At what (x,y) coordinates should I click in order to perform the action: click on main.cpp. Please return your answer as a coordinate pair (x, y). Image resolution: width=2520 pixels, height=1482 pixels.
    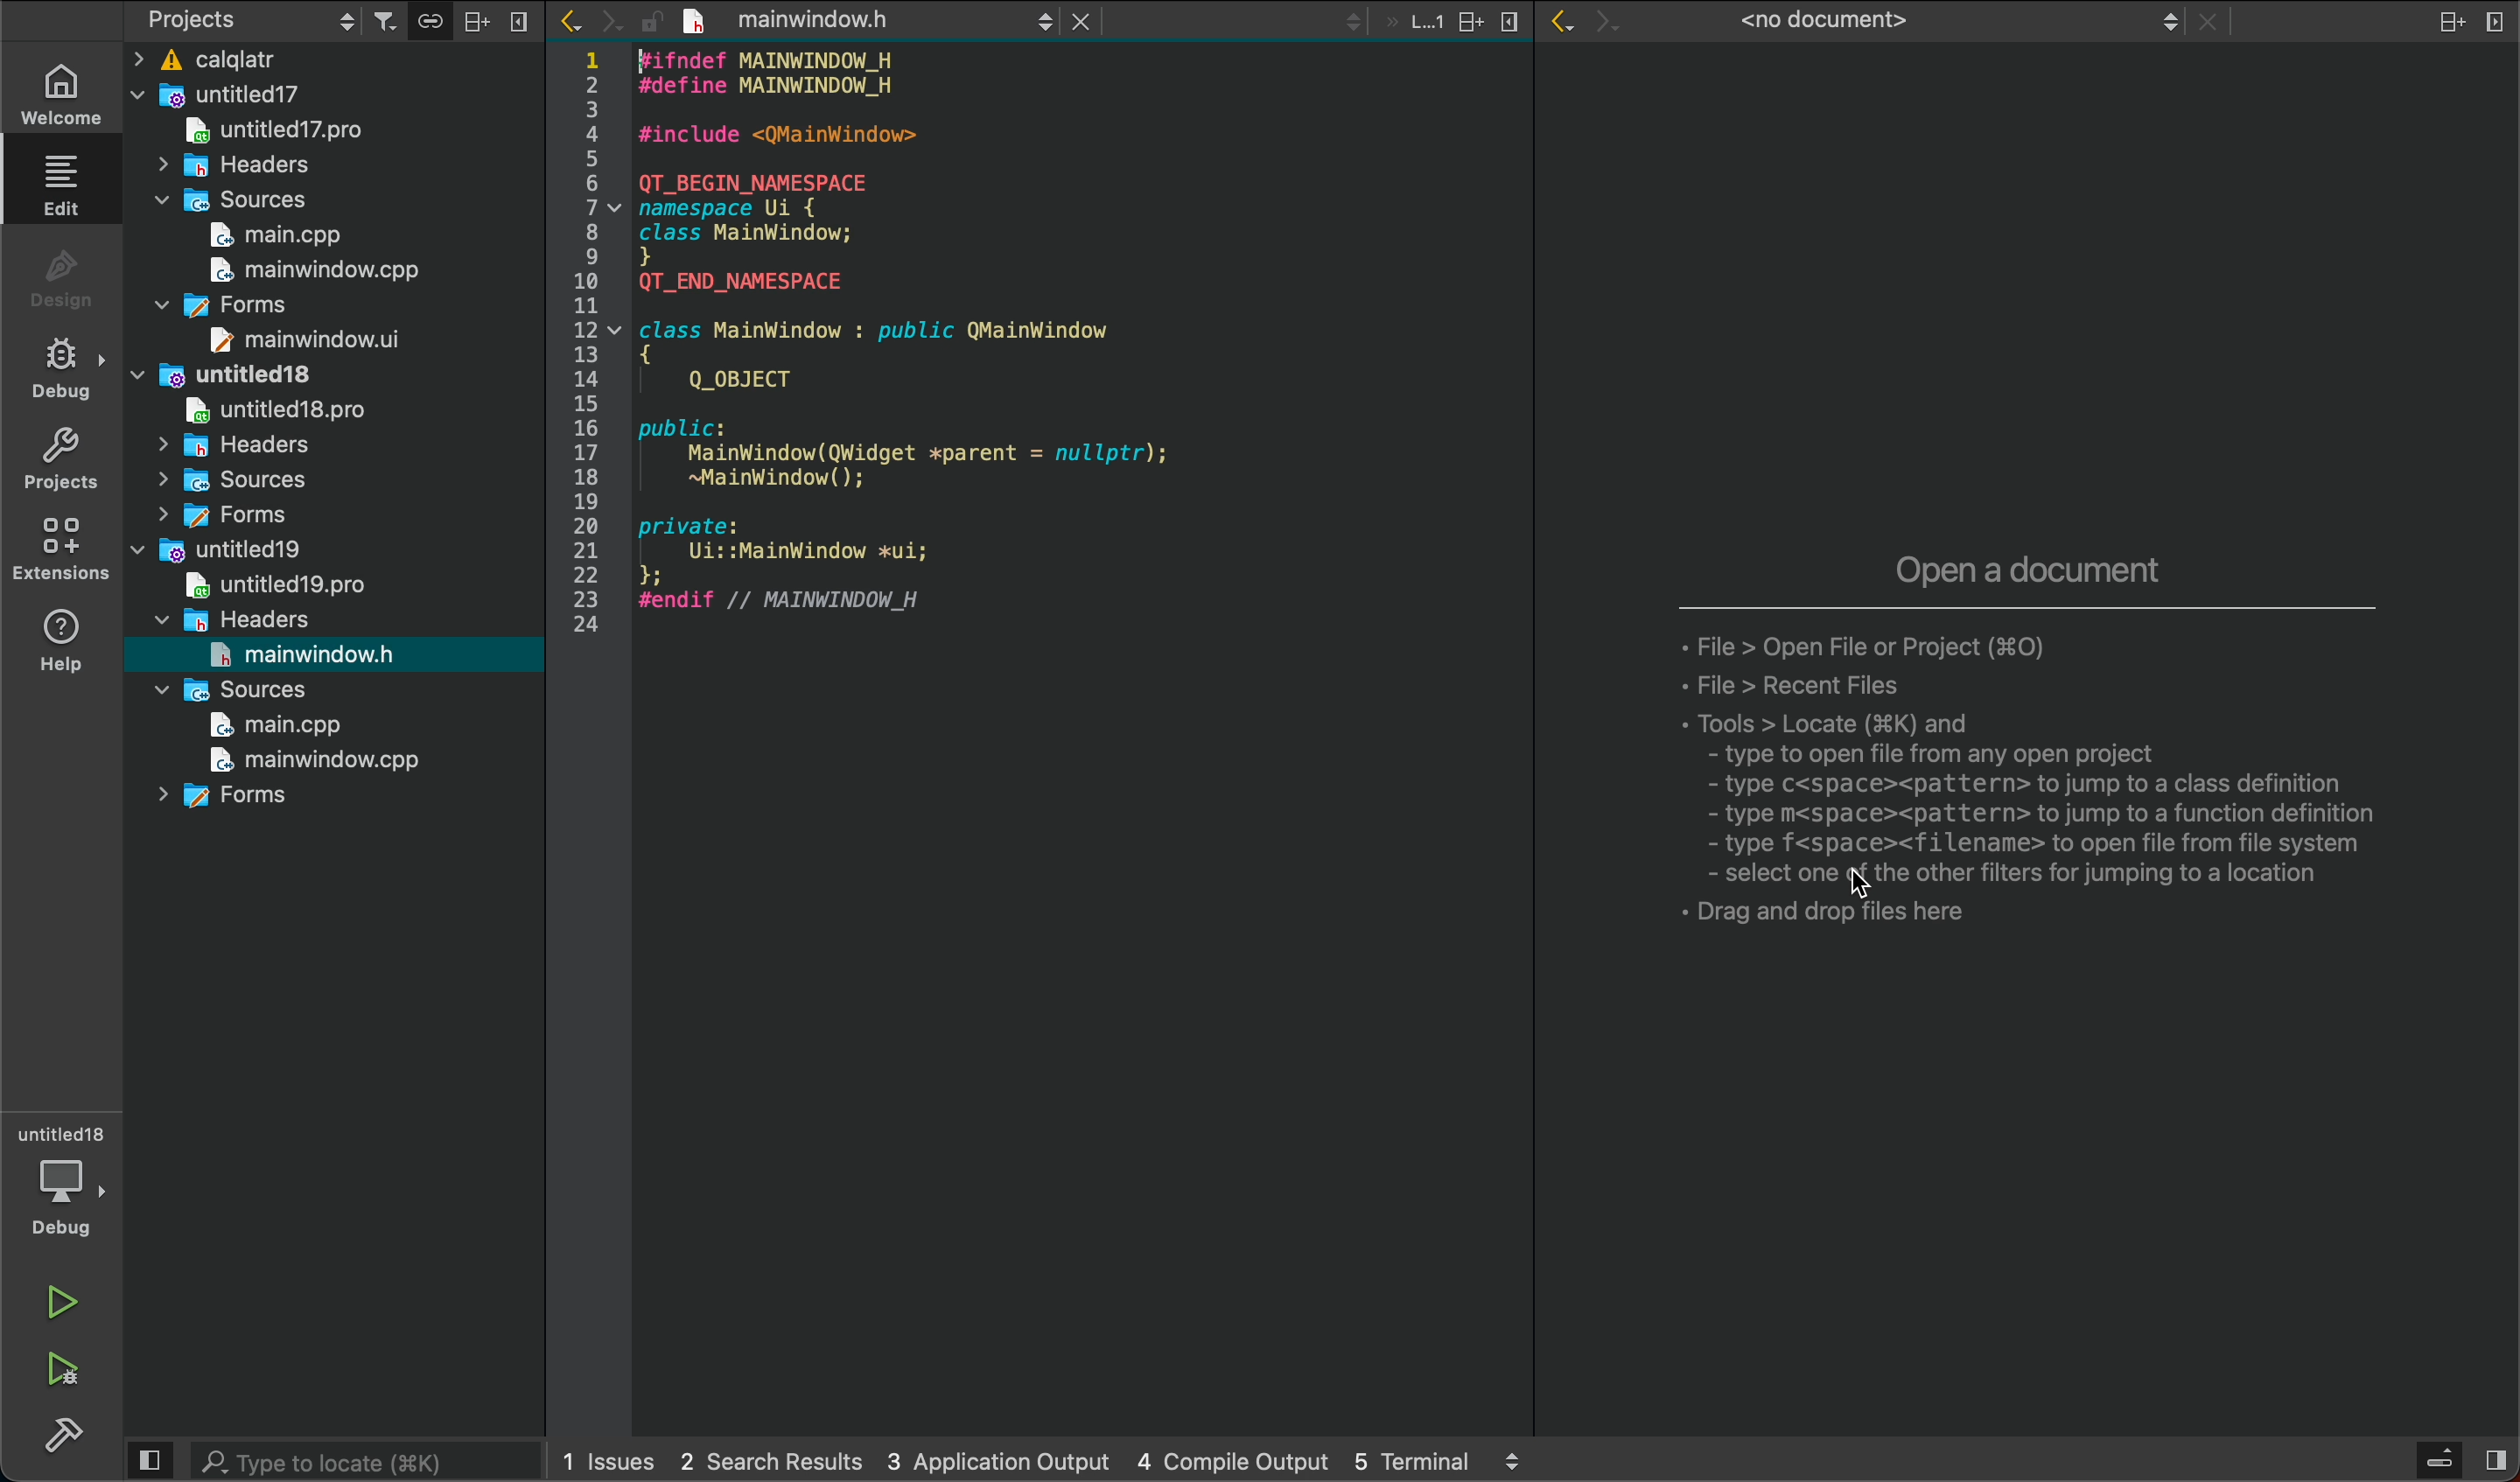
    Looking at the image, I should click on (270, 724).